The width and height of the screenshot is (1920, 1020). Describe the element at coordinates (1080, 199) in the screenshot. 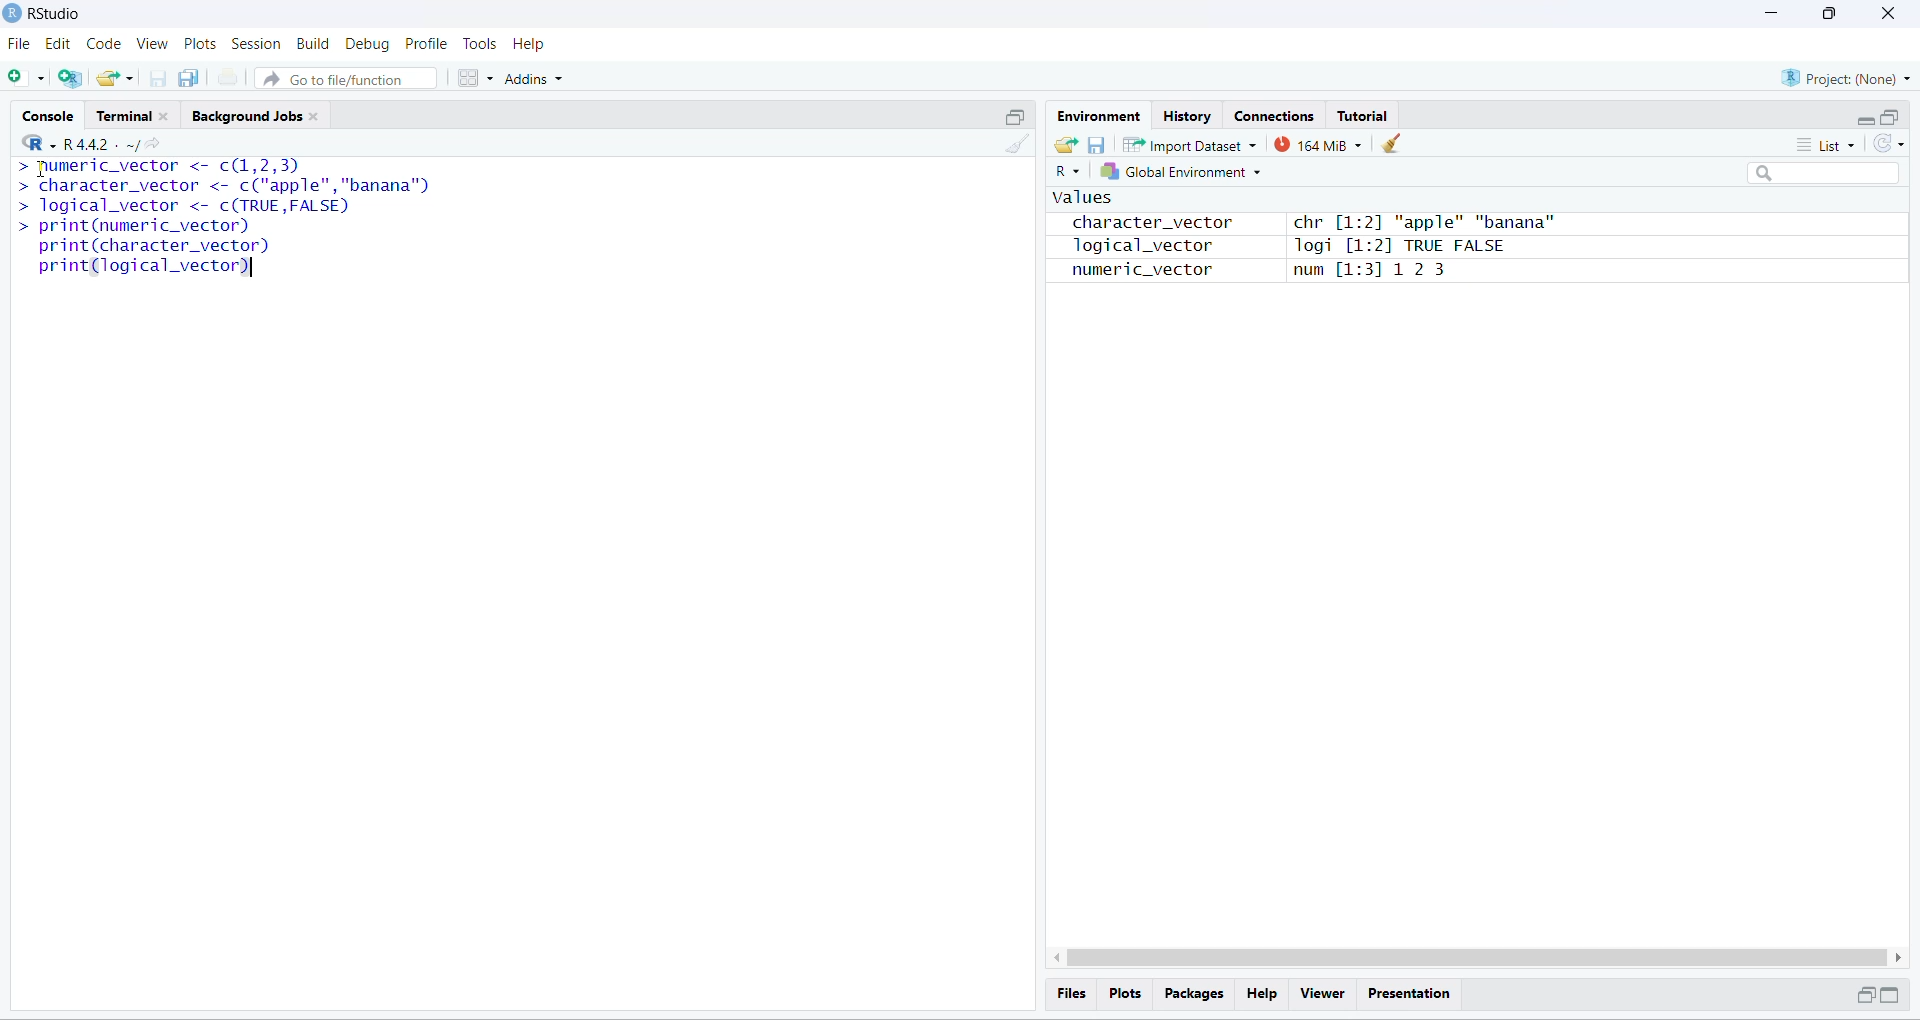

I see `values` at that location.